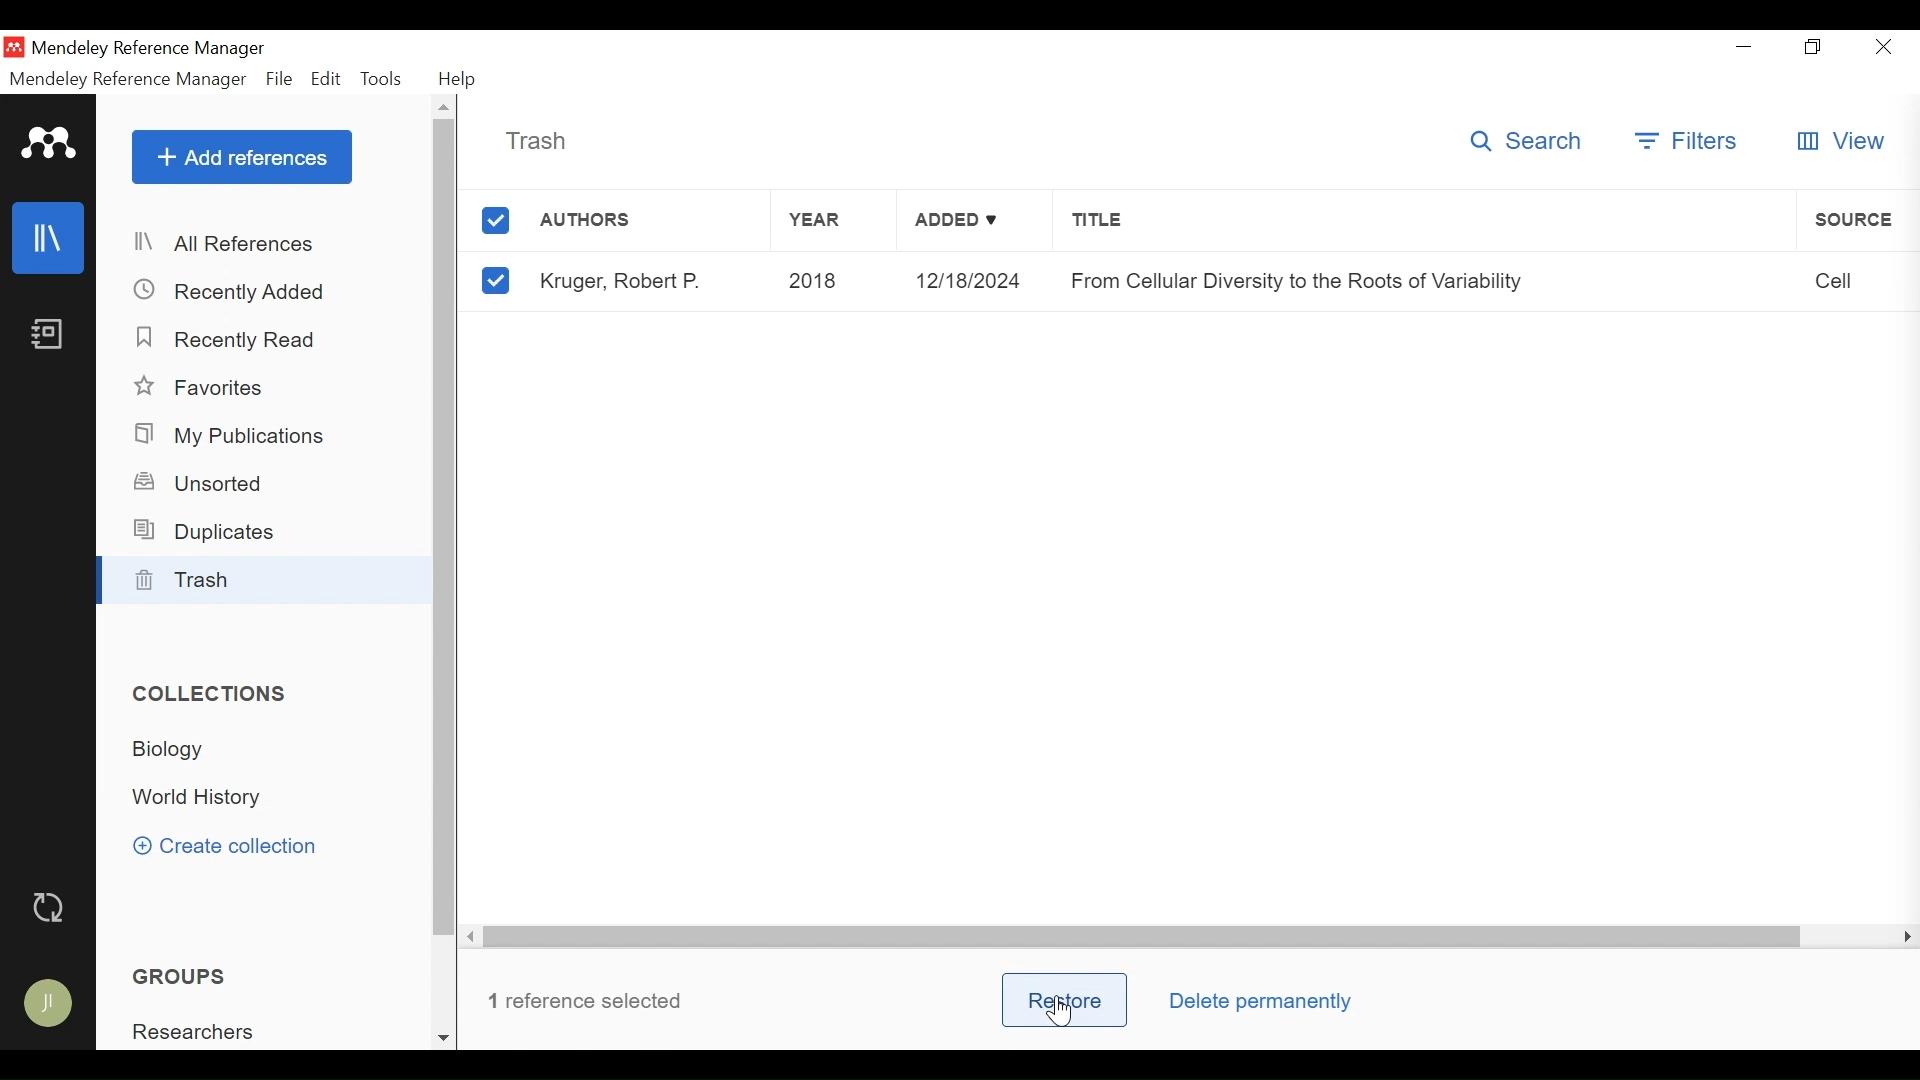  I want to click on Scroll Right, so click(472, 938).